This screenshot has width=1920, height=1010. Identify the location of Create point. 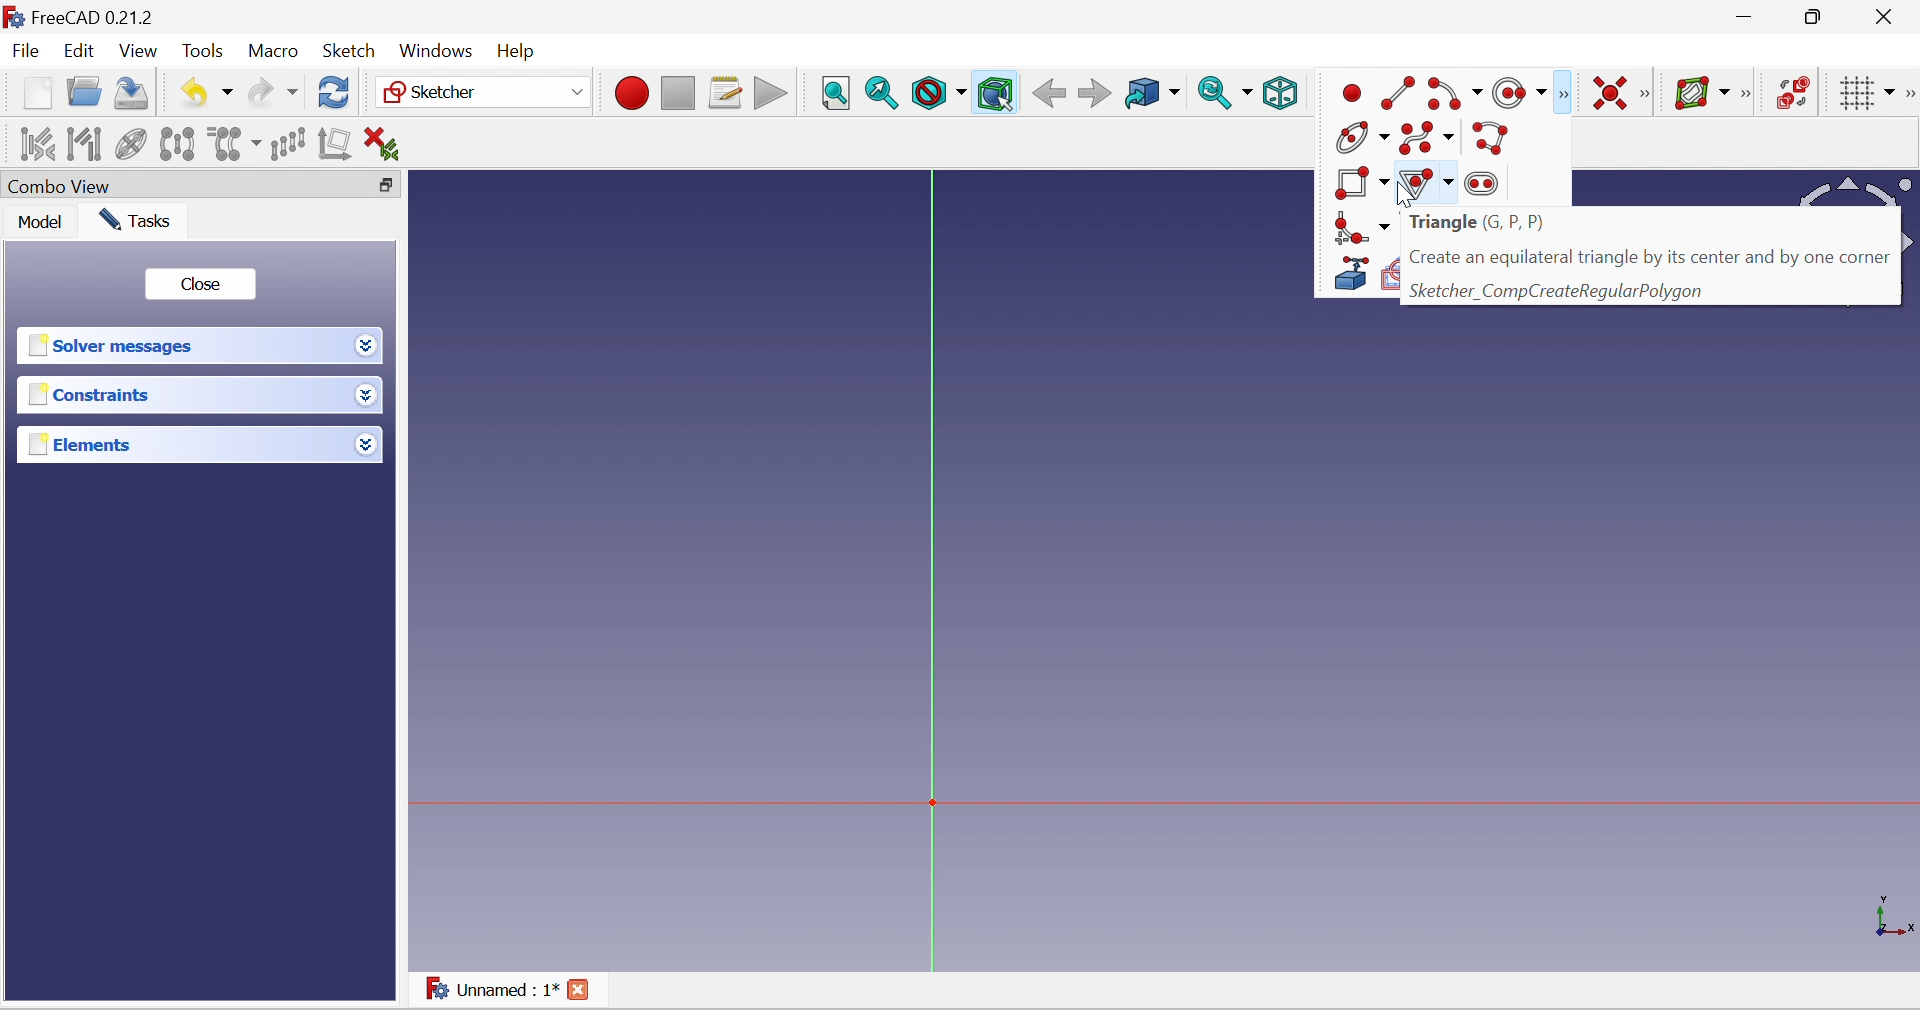
(1351, 92).